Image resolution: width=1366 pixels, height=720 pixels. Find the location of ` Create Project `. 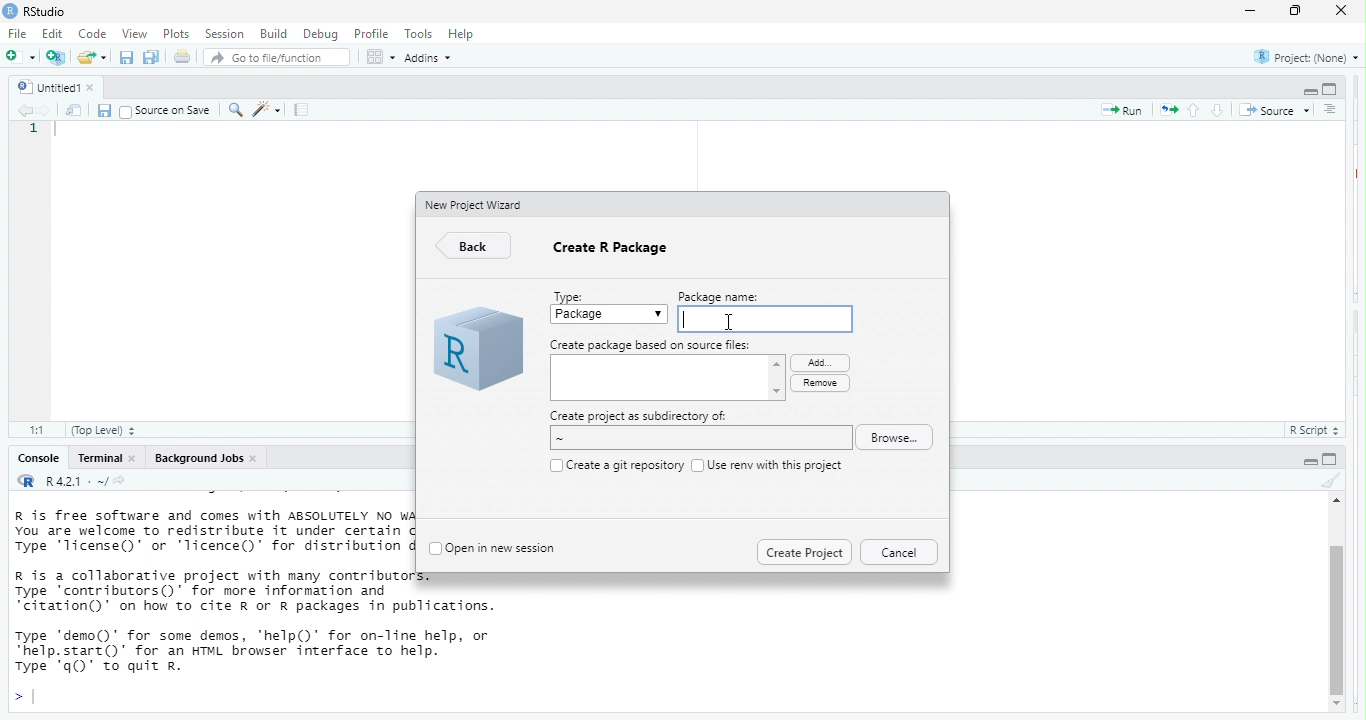

 Create Project  is located at coordinates (804, 550).